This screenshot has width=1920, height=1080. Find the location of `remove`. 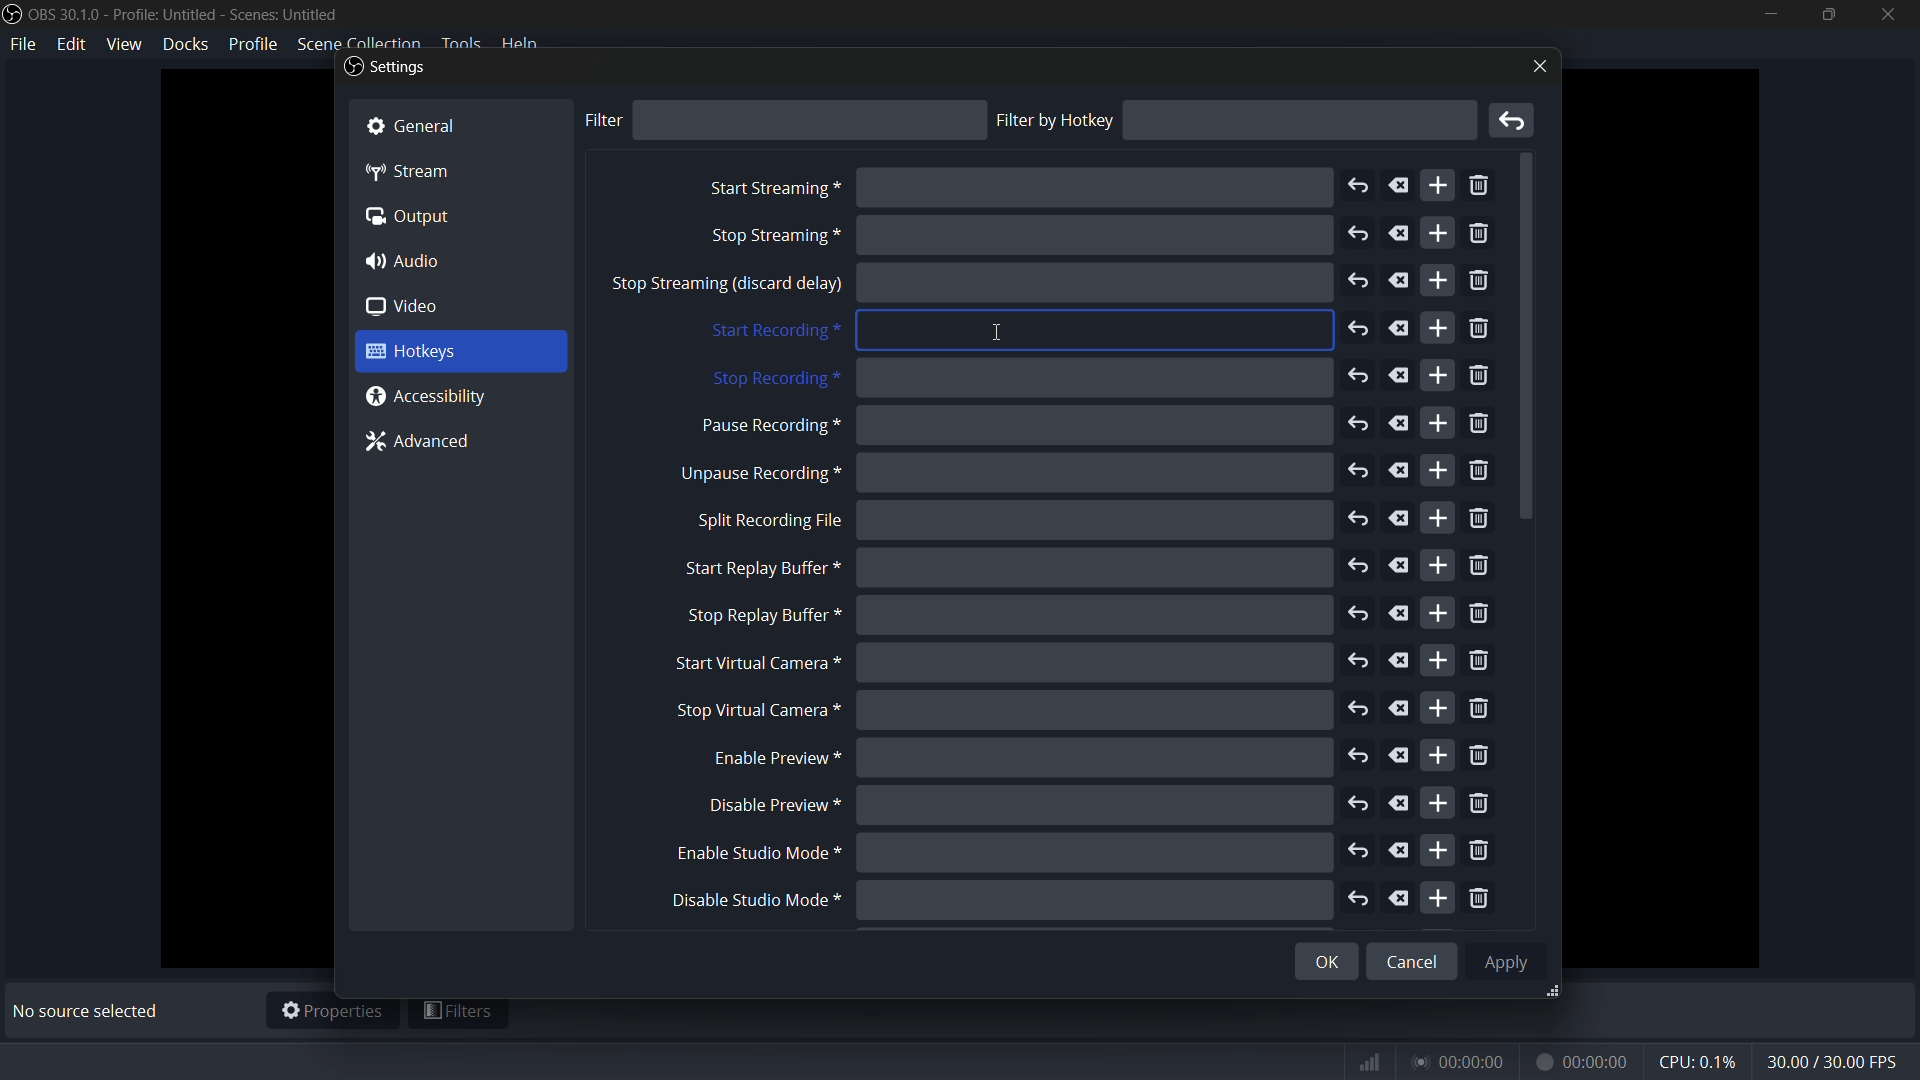

remove is located at coordinates (1481, 282).